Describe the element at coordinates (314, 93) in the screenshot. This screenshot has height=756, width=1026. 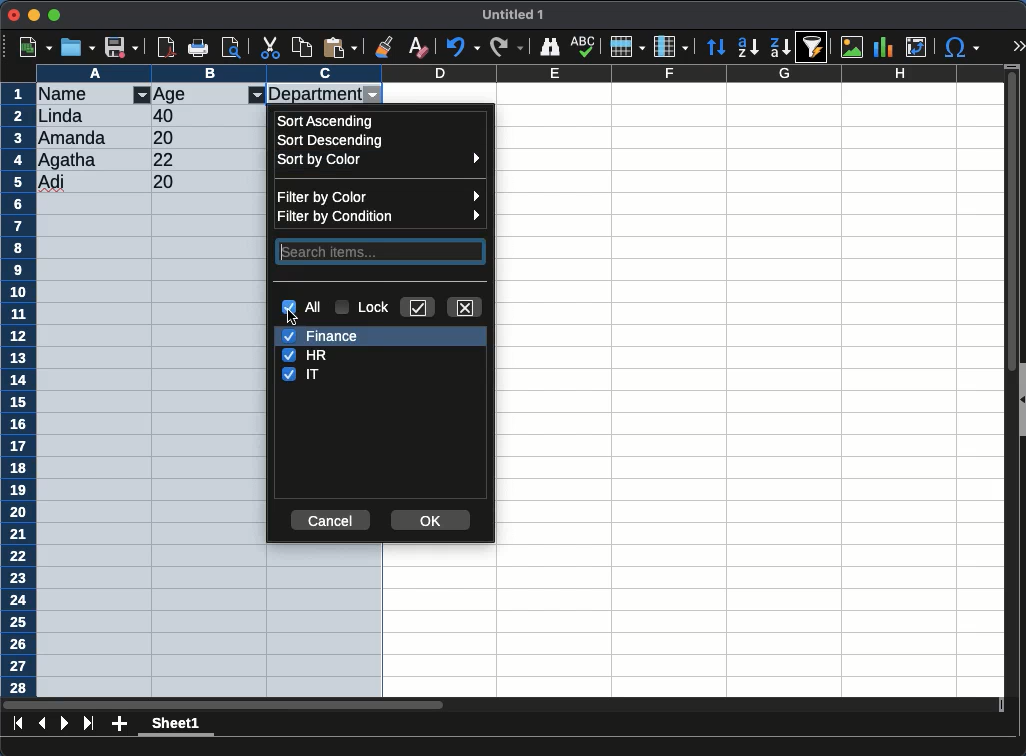
I see `department ` at that location.